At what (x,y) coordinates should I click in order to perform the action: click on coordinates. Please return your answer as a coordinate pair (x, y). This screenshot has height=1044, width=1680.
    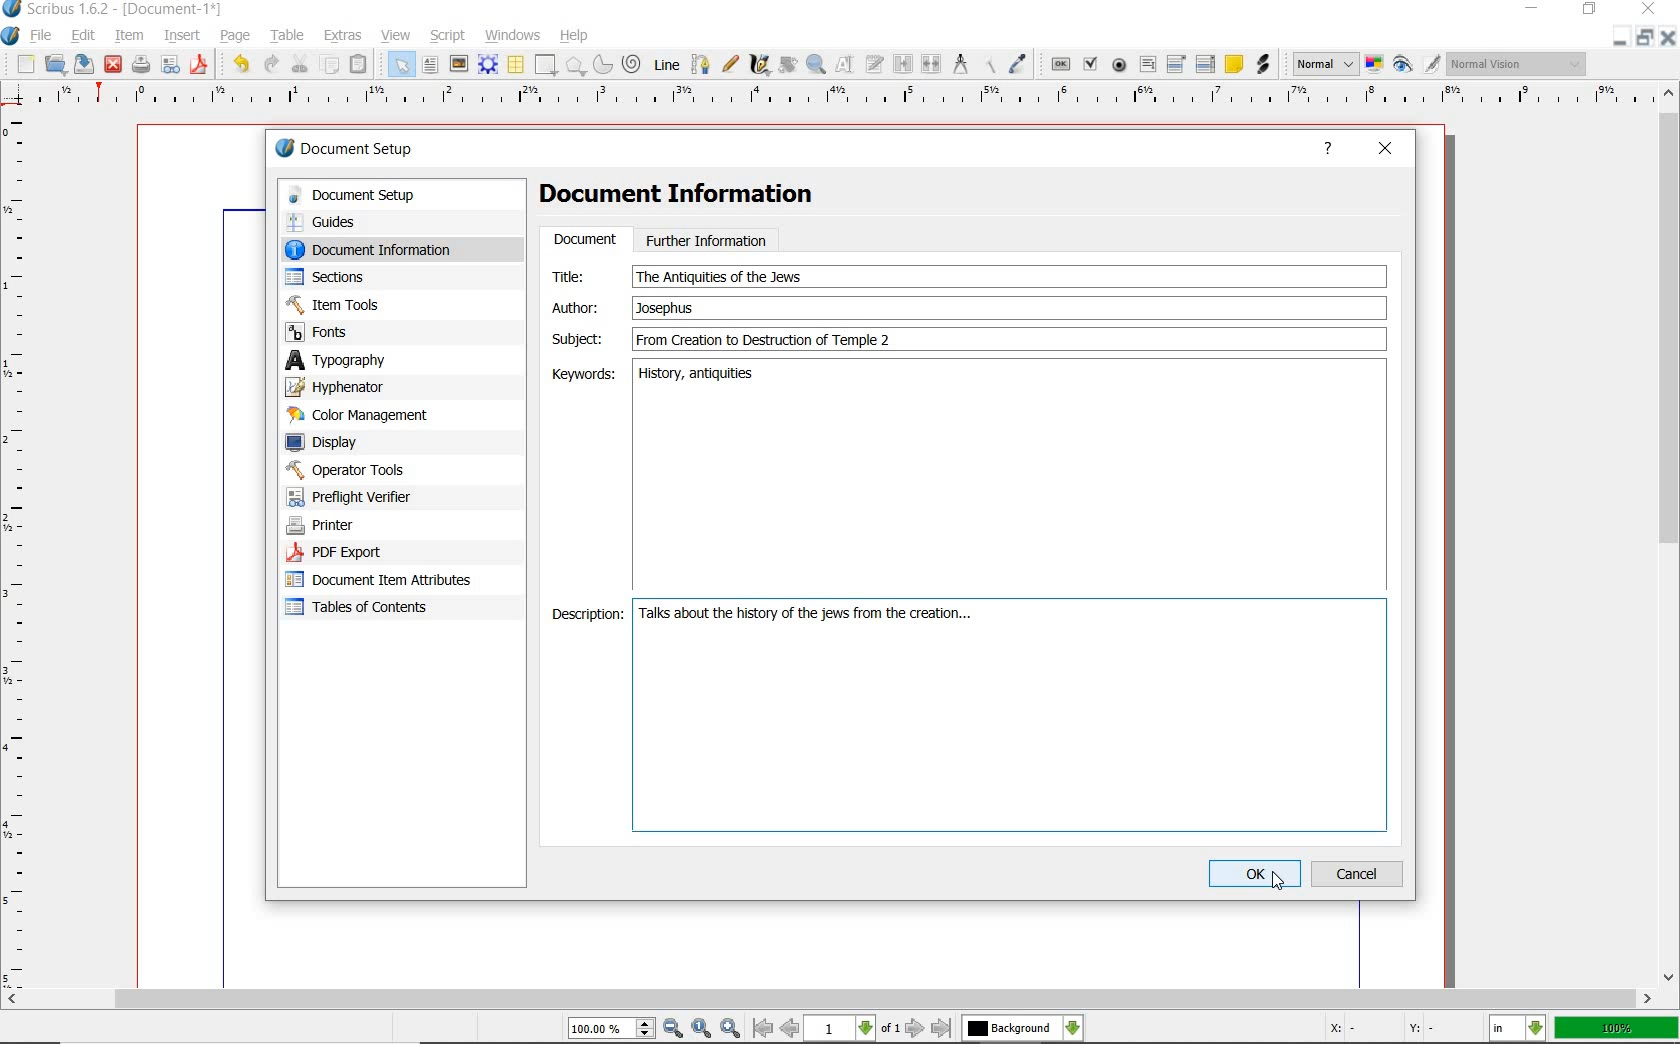
    Looking at the image, I should click on (1379, 1030).